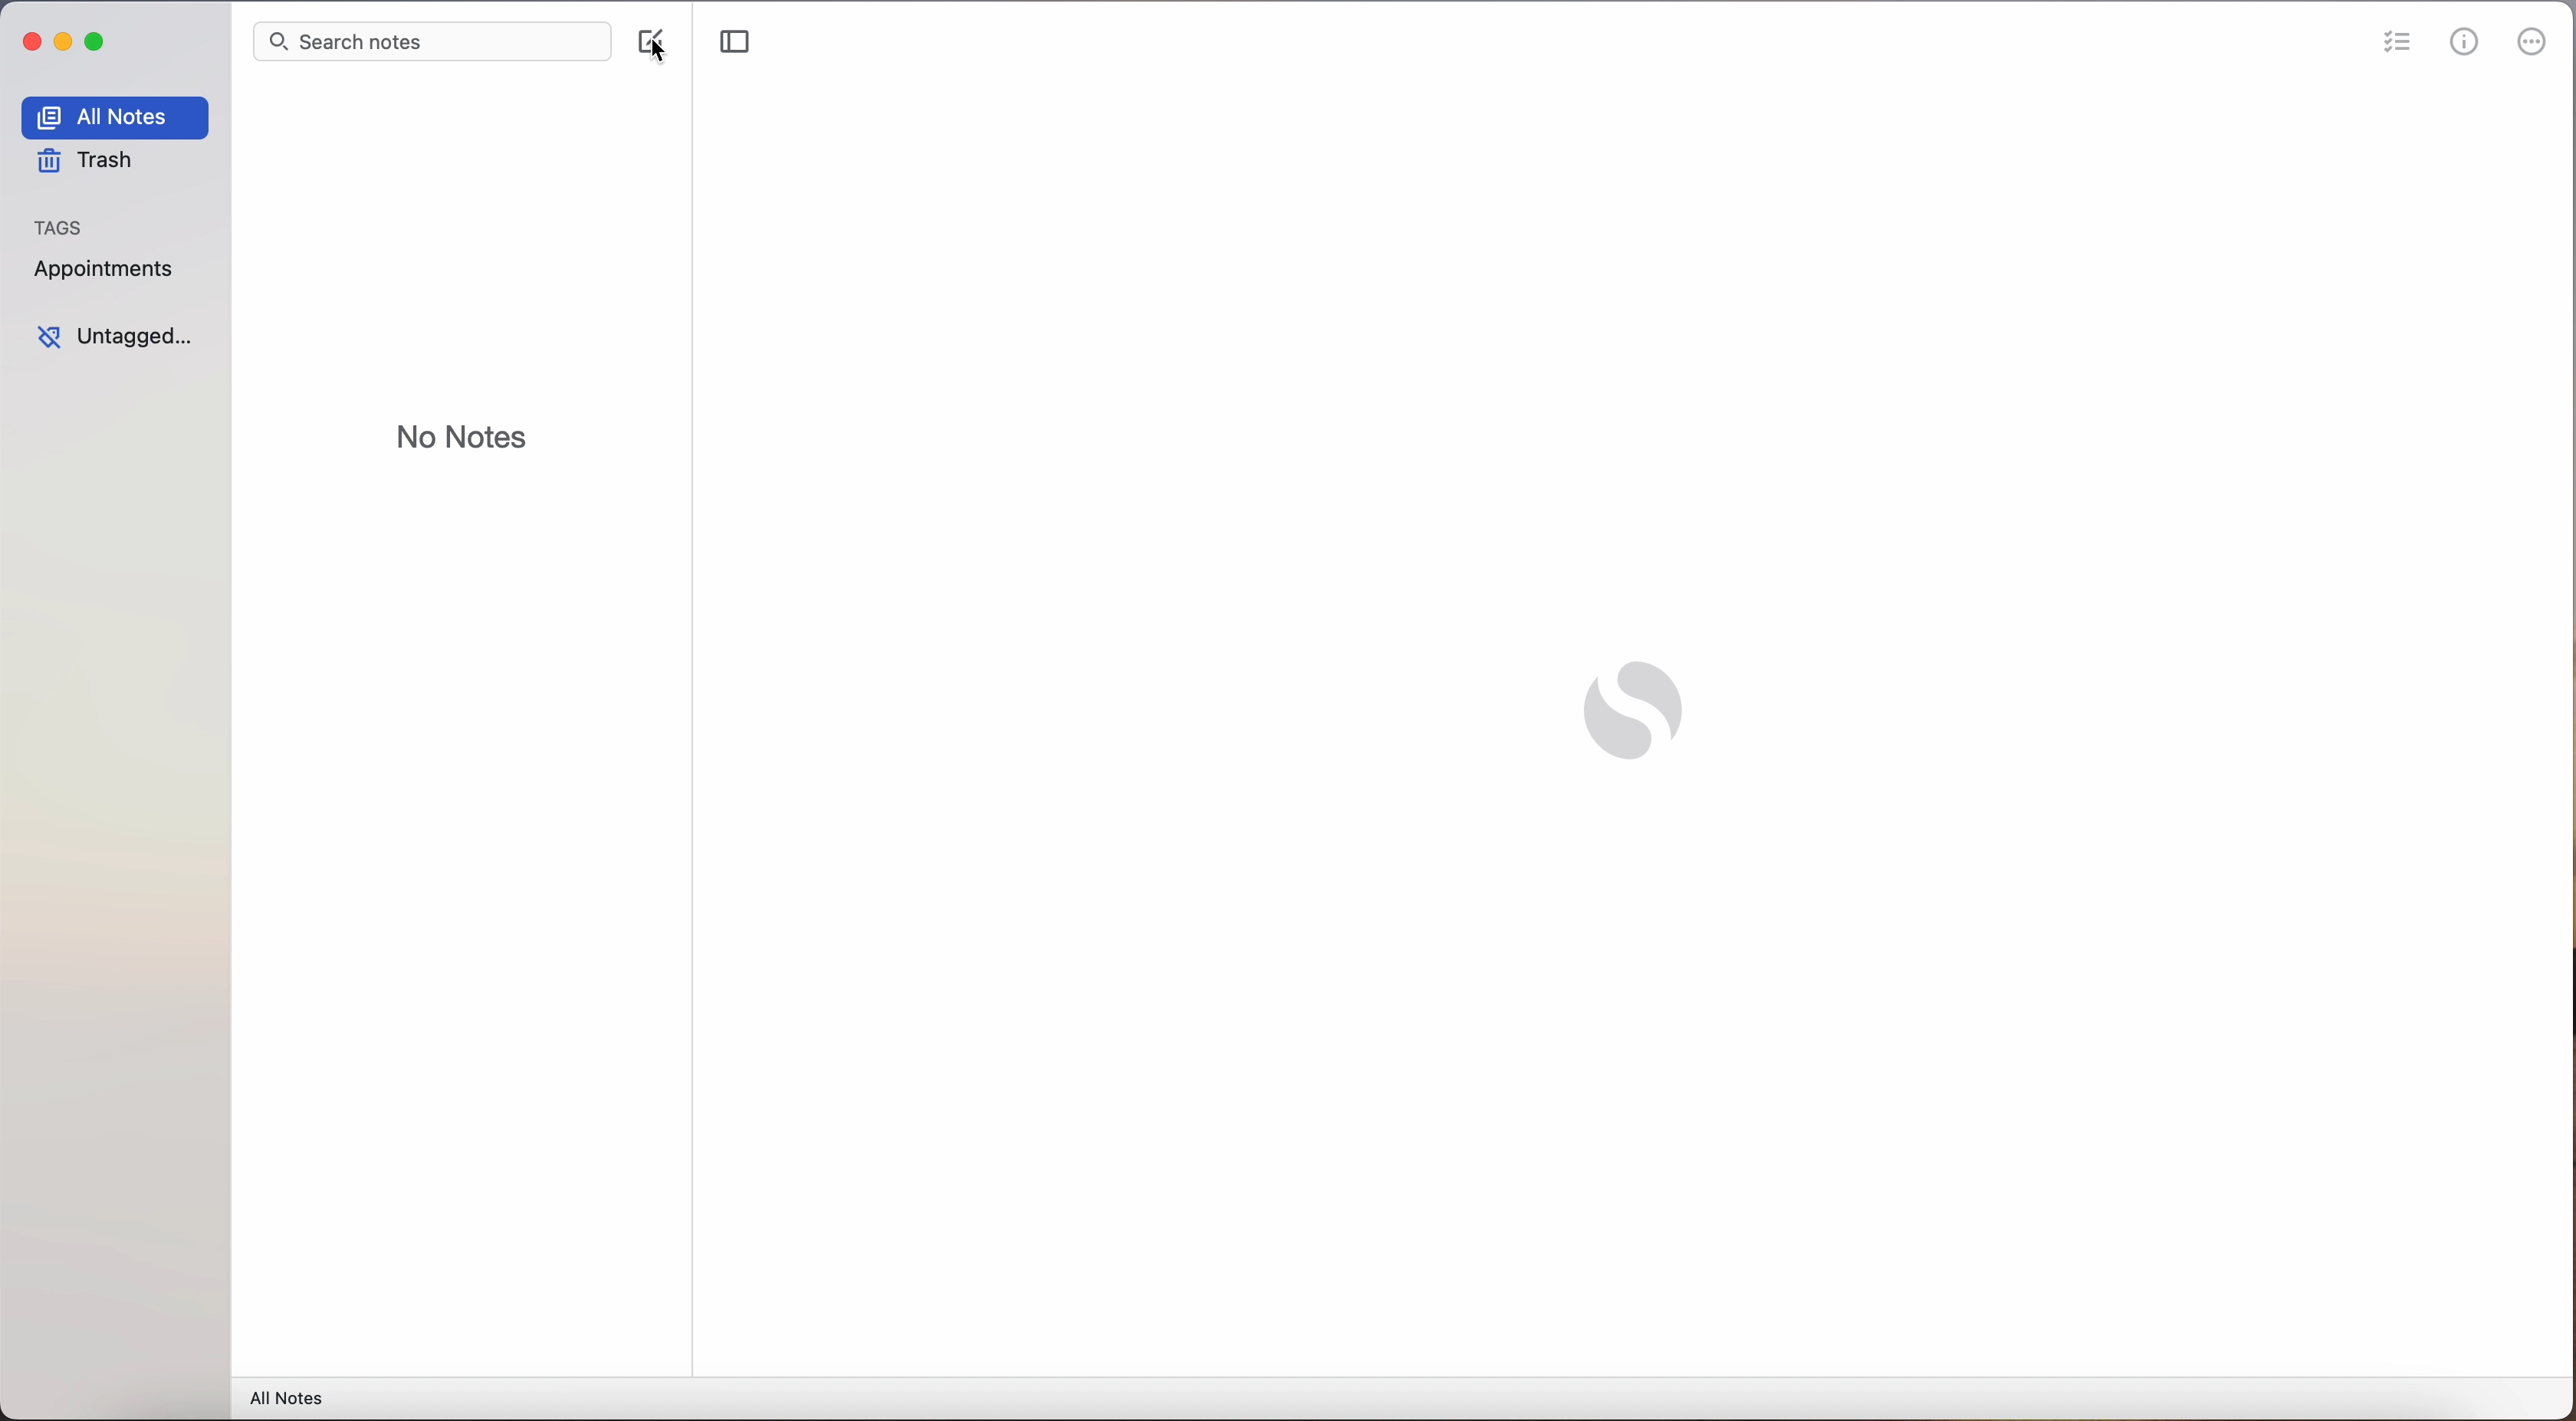 The image size is (2576, 1421). Describe the element at coordinates (655, 46) in the screenshot. I see `click on create note` at that location.